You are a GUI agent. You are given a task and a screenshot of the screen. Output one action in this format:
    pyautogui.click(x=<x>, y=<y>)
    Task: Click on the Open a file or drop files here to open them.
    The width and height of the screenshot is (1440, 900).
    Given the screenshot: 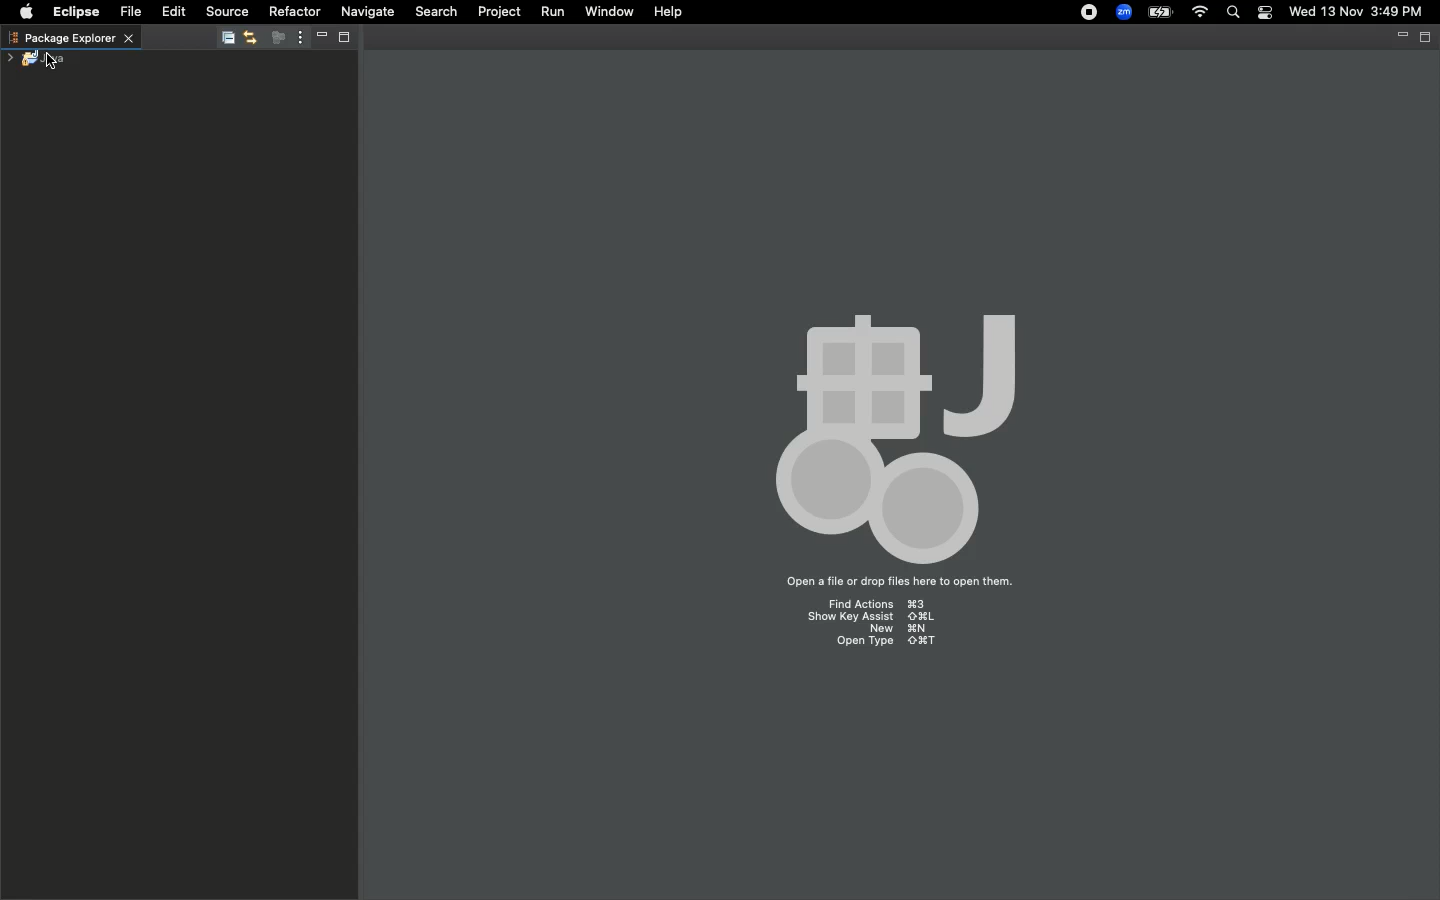 What is the action you would take?
    pyautogui.click(x=899, y=584)
    